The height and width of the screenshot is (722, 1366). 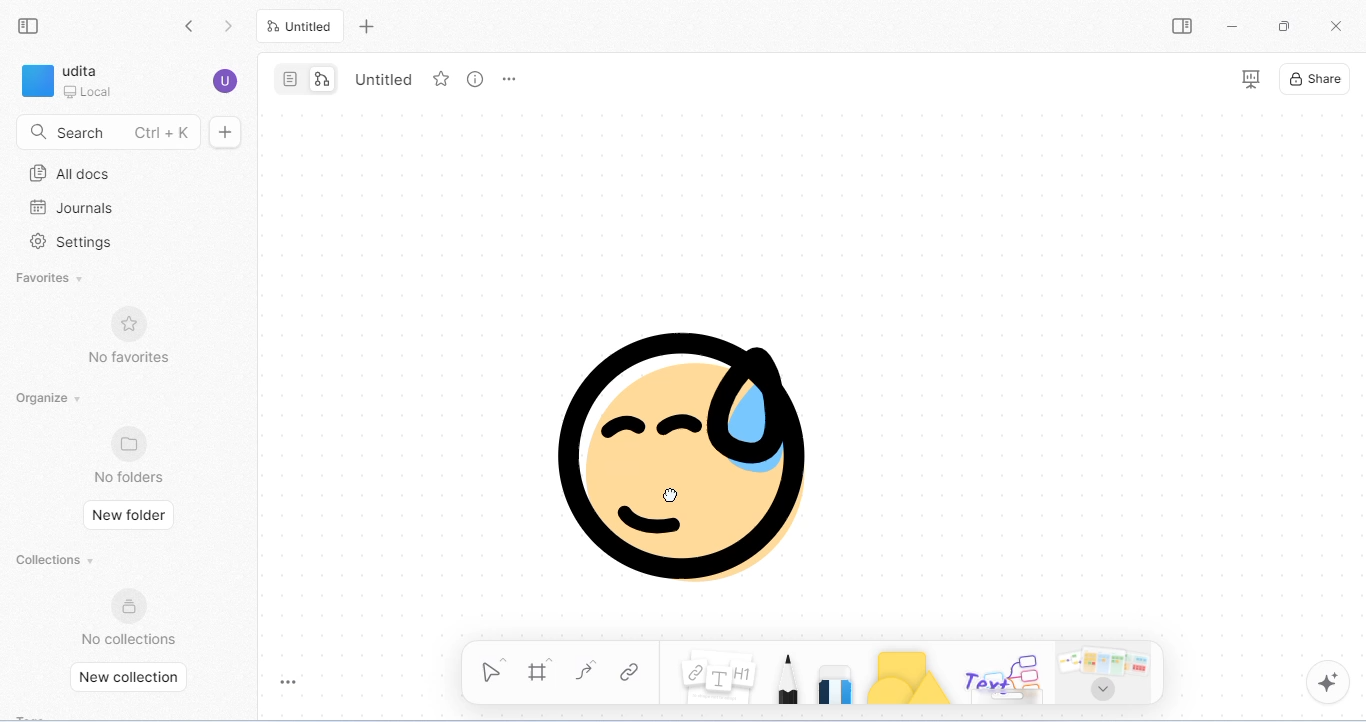 What do you see at coordinates (674, 495) in the screenshot?
I see `cursor movement` at bounding box center [674, 495].